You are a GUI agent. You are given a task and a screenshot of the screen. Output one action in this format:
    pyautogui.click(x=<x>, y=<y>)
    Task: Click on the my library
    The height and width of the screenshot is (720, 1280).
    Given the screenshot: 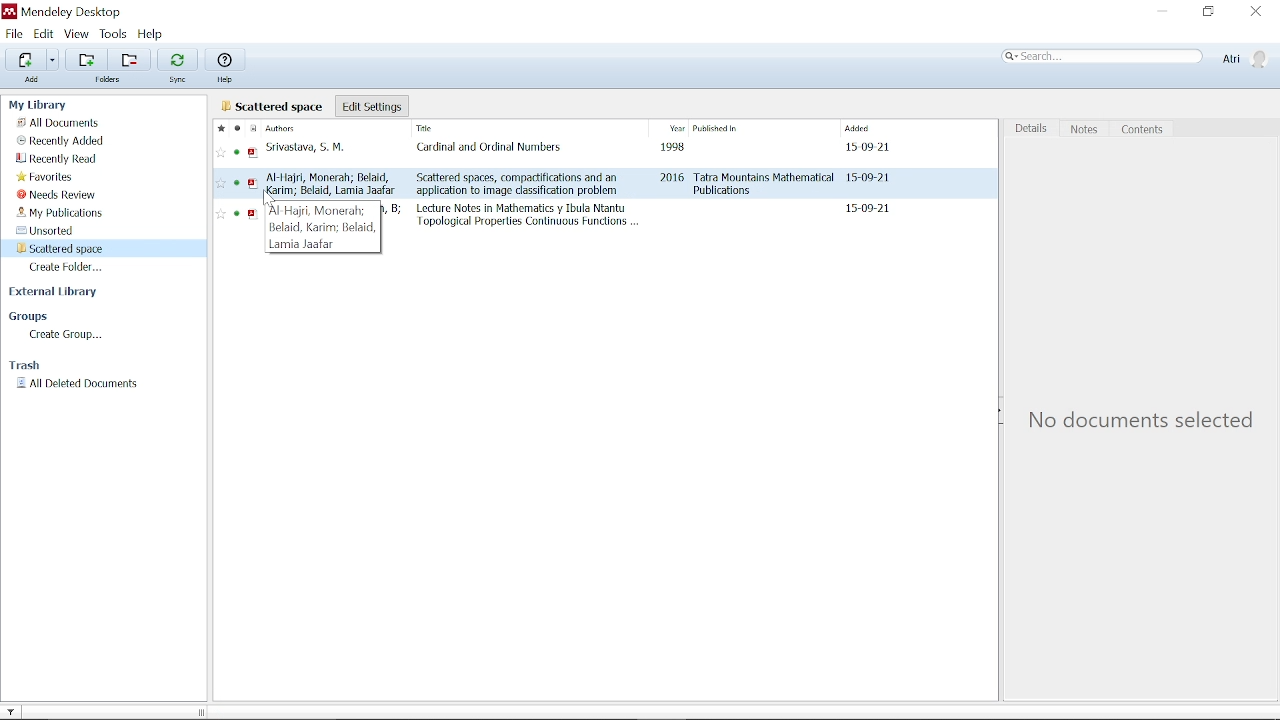 What is the action you would take?
    pyautogui.click(x=40, y=104)
    